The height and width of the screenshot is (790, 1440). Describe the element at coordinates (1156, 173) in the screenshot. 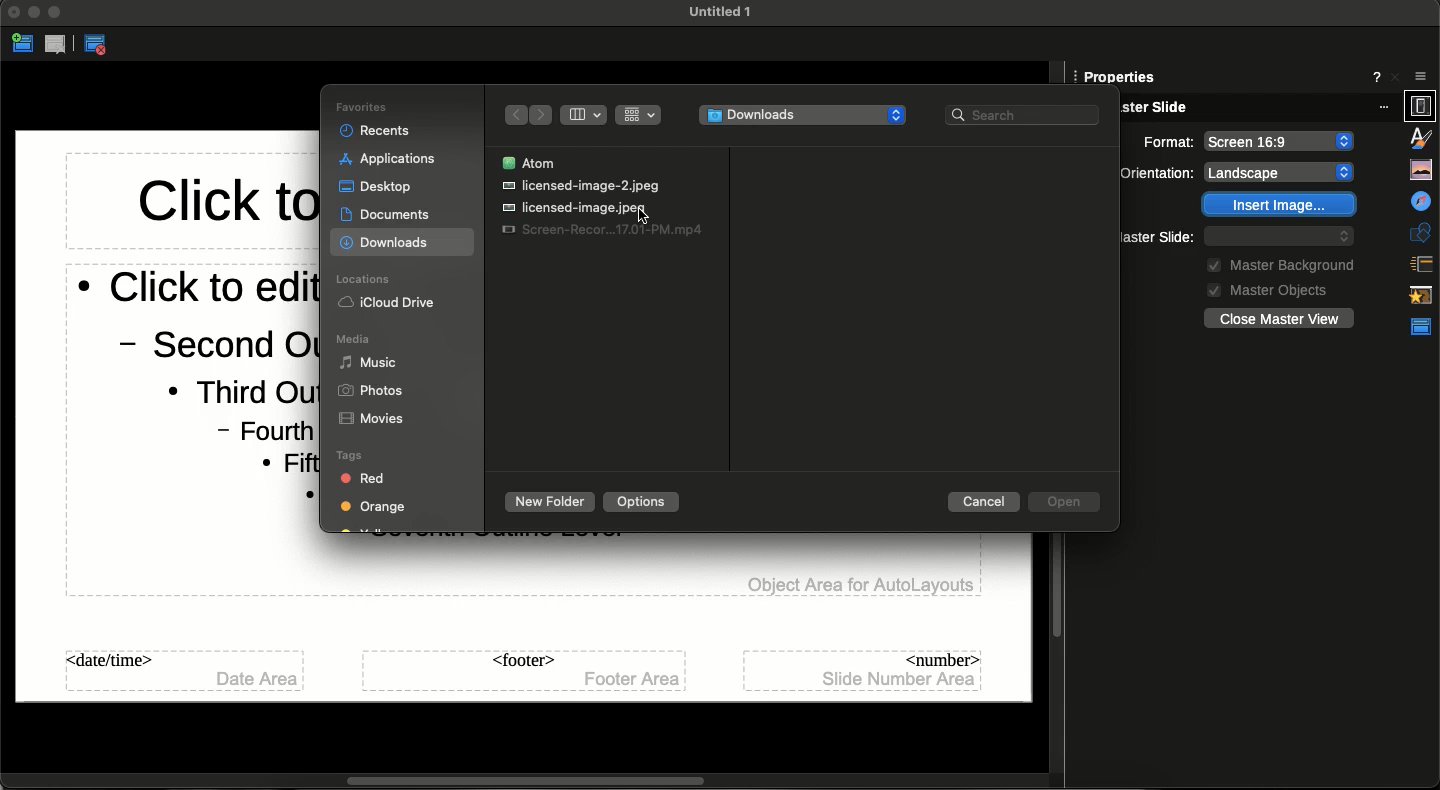

I see `Background` at that location.